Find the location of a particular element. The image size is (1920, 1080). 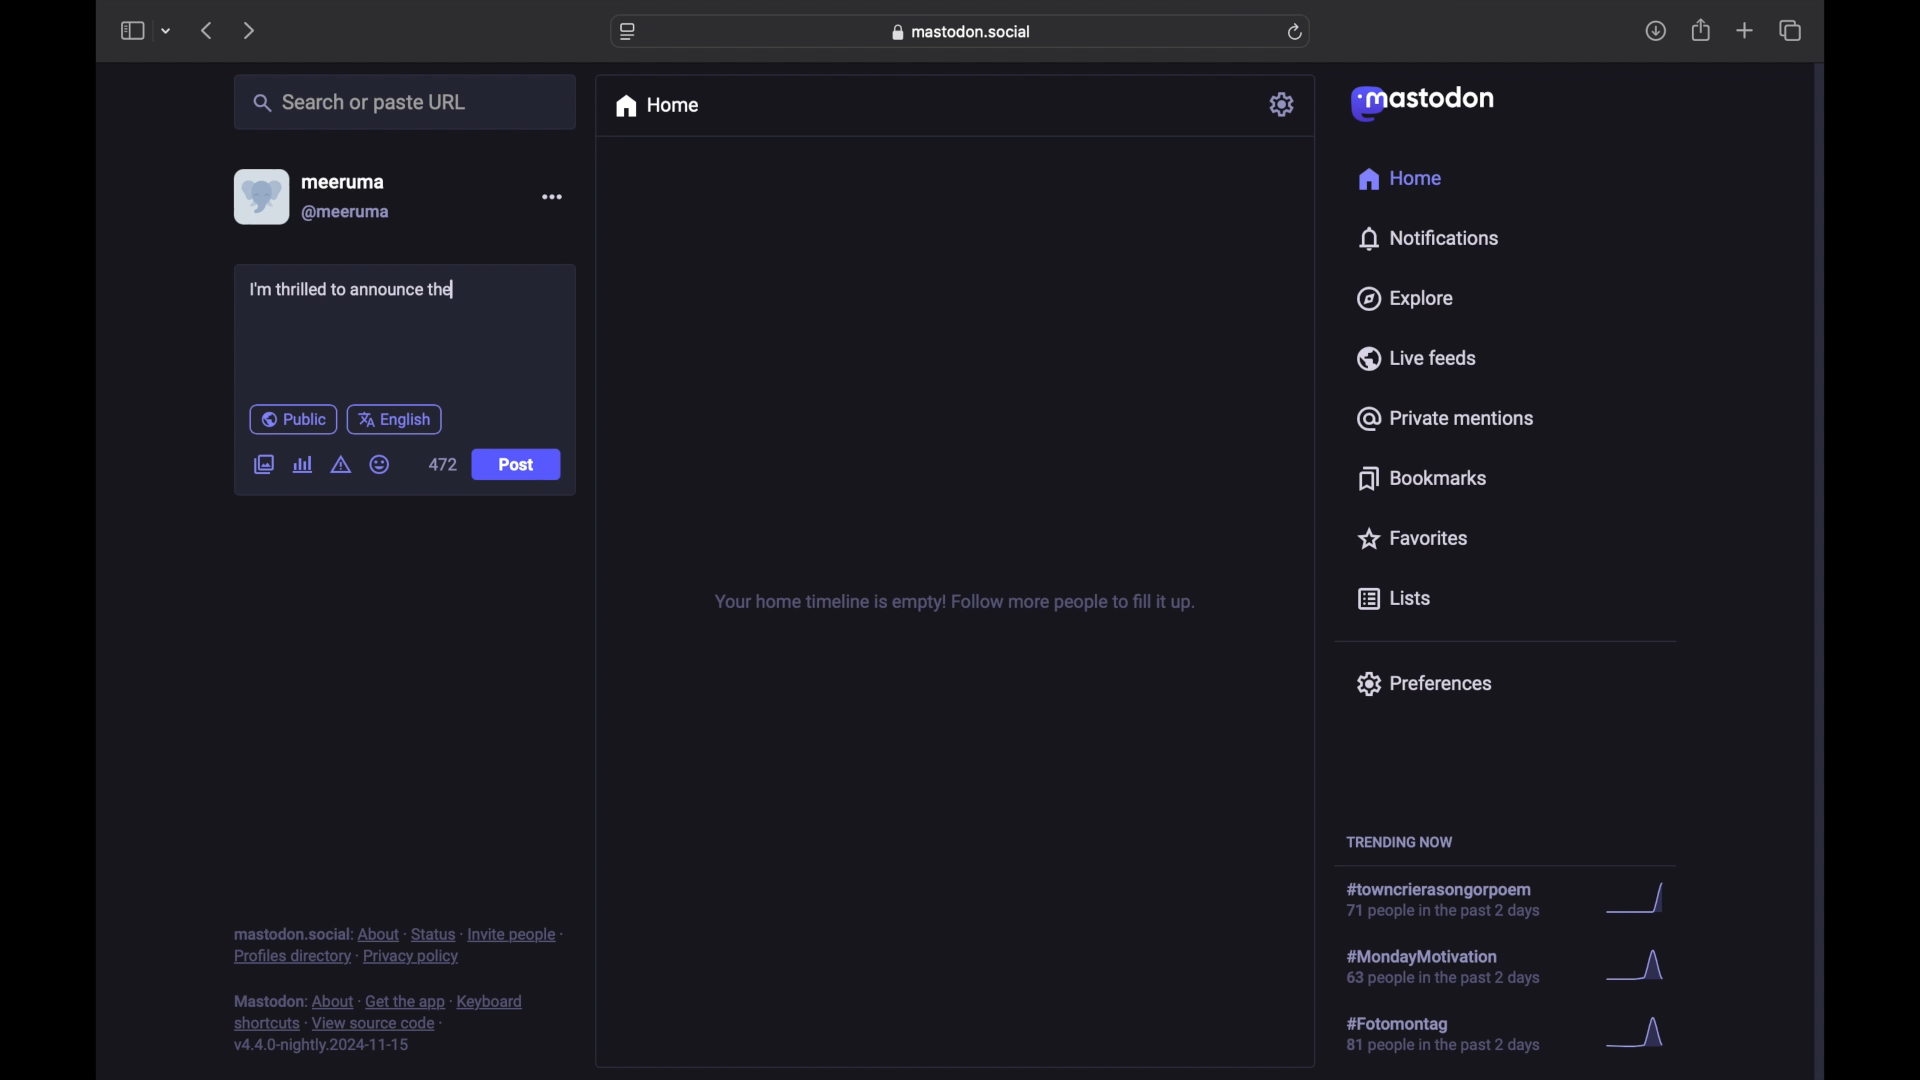

emoji is located at coordinates (379, 464).